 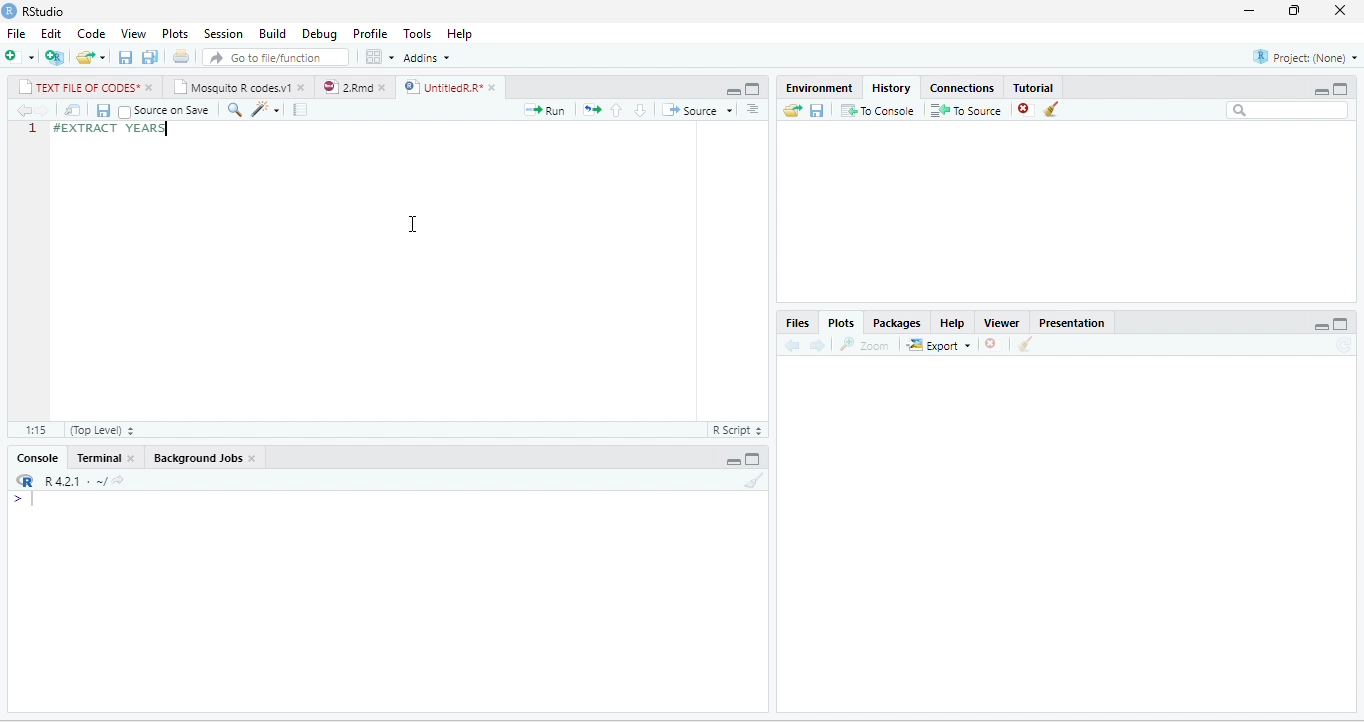 What do you see at coordinates (97, 458) in the screenshot?
I see `Terminal ` at bounding box center [97, 458].